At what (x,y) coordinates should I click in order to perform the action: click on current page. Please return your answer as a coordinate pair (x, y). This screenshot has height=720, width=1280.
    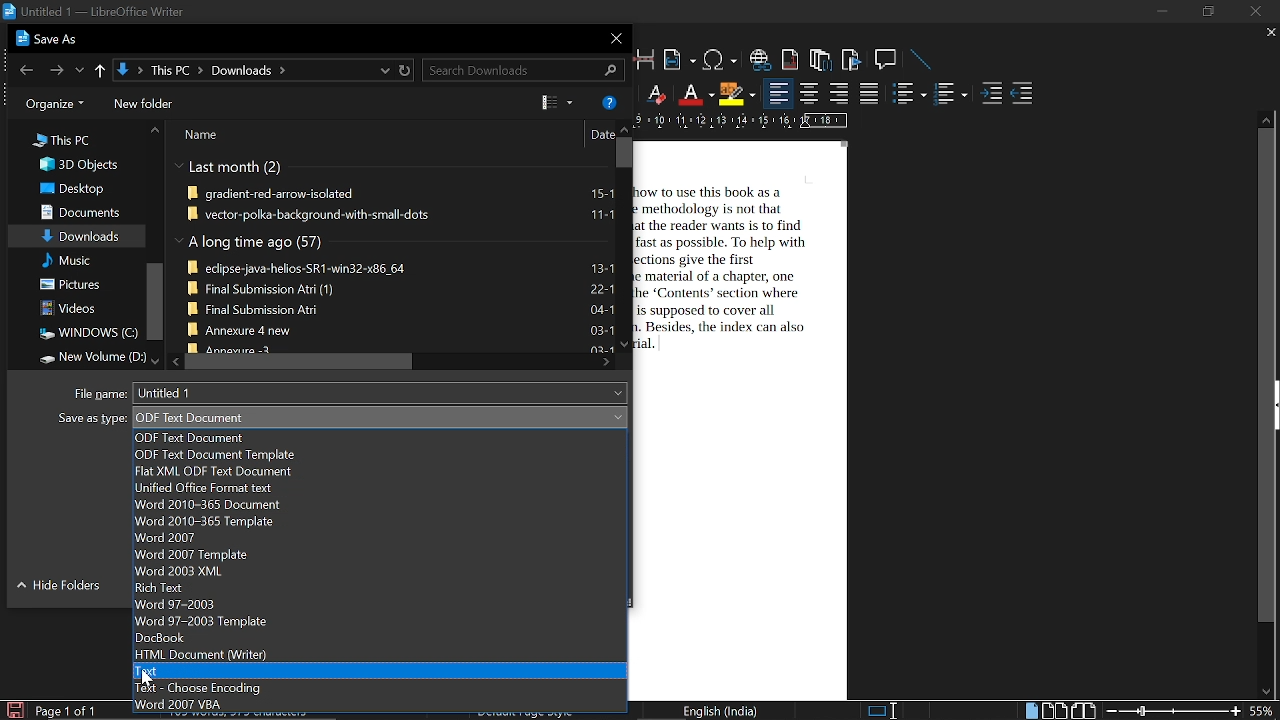
    Looking at the image, I should click on (66, 711).